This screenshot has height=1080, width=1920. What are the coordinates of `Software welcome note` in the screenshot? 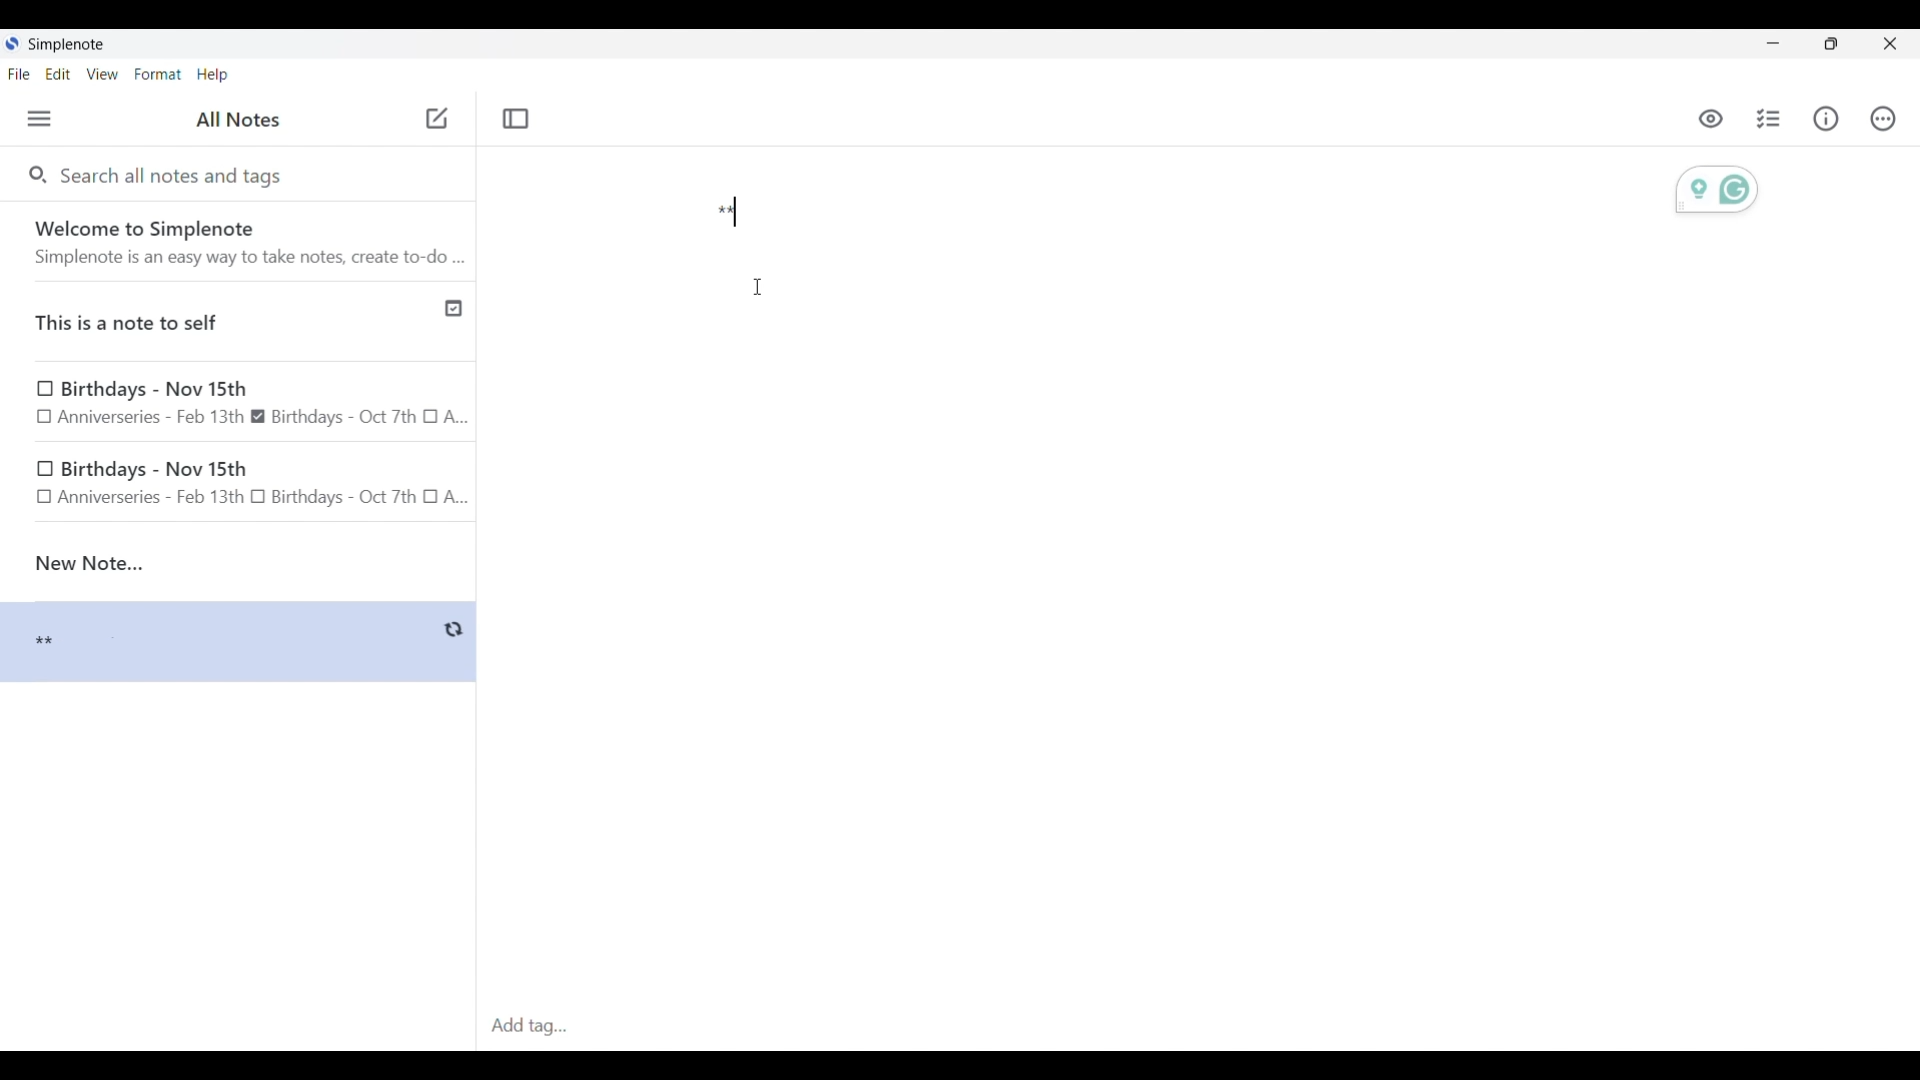 It's located at (243, 241).